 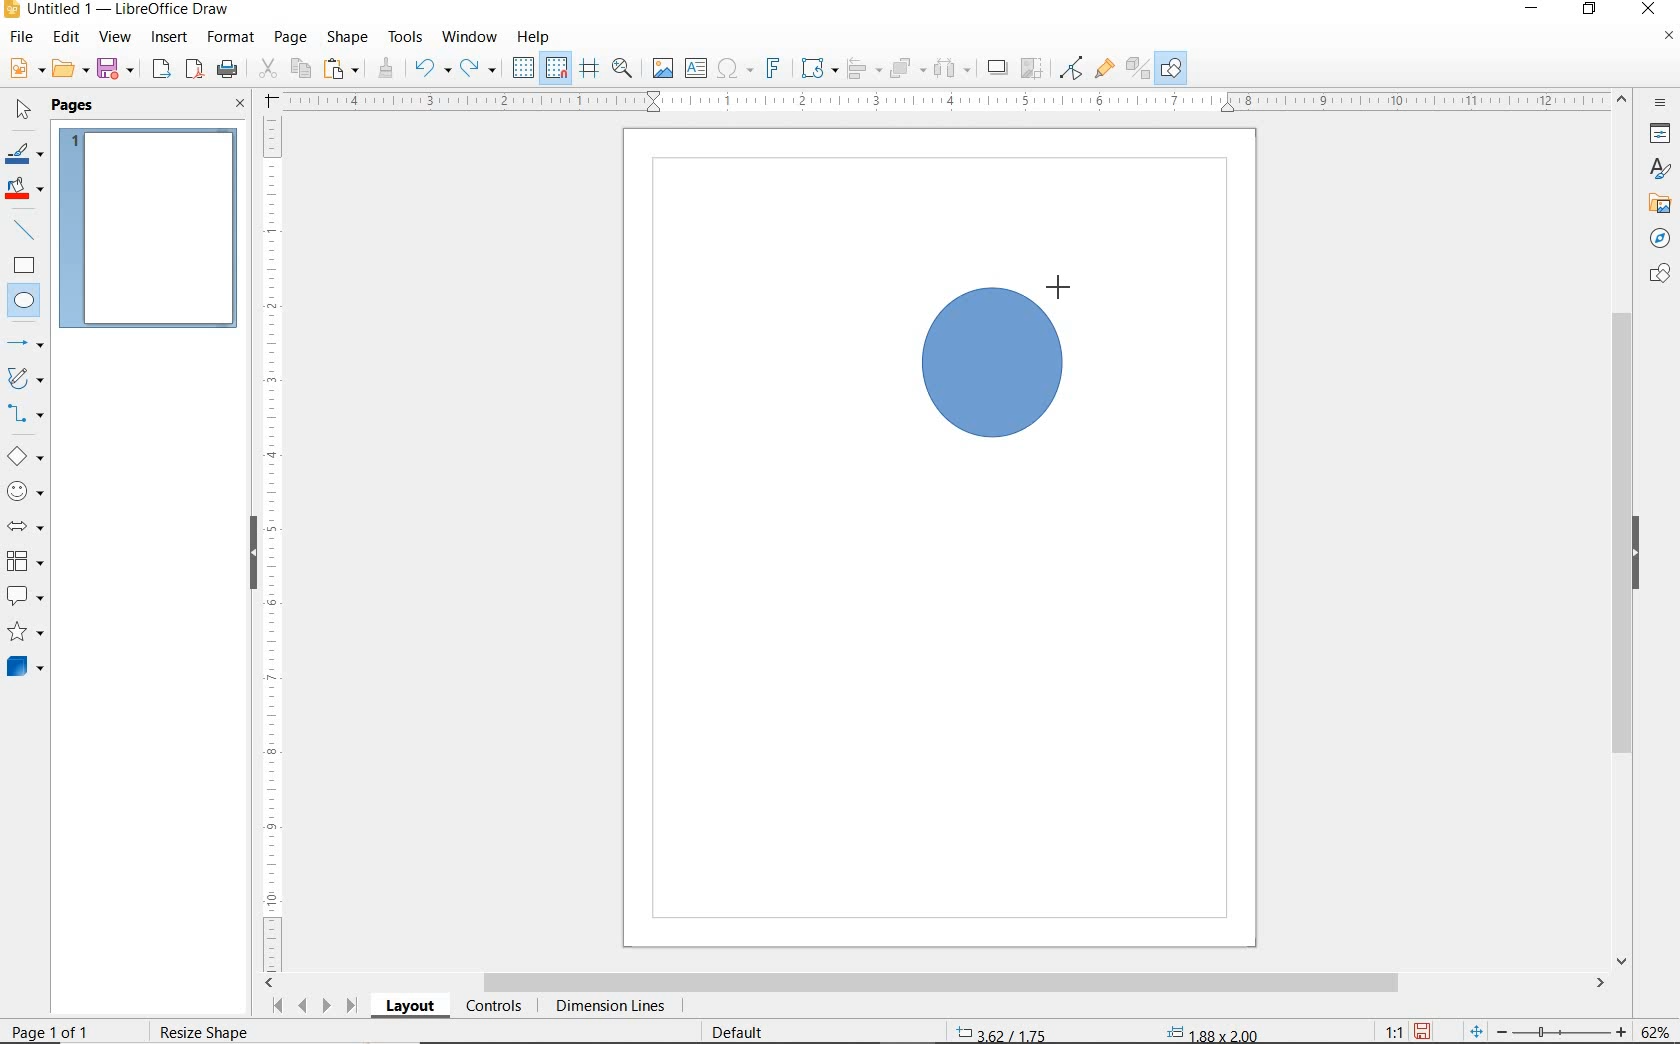 What do you see at coordinates (1660, 274) in the screenshot?
I see `SHAPES` at bounding box center [1660, 274].